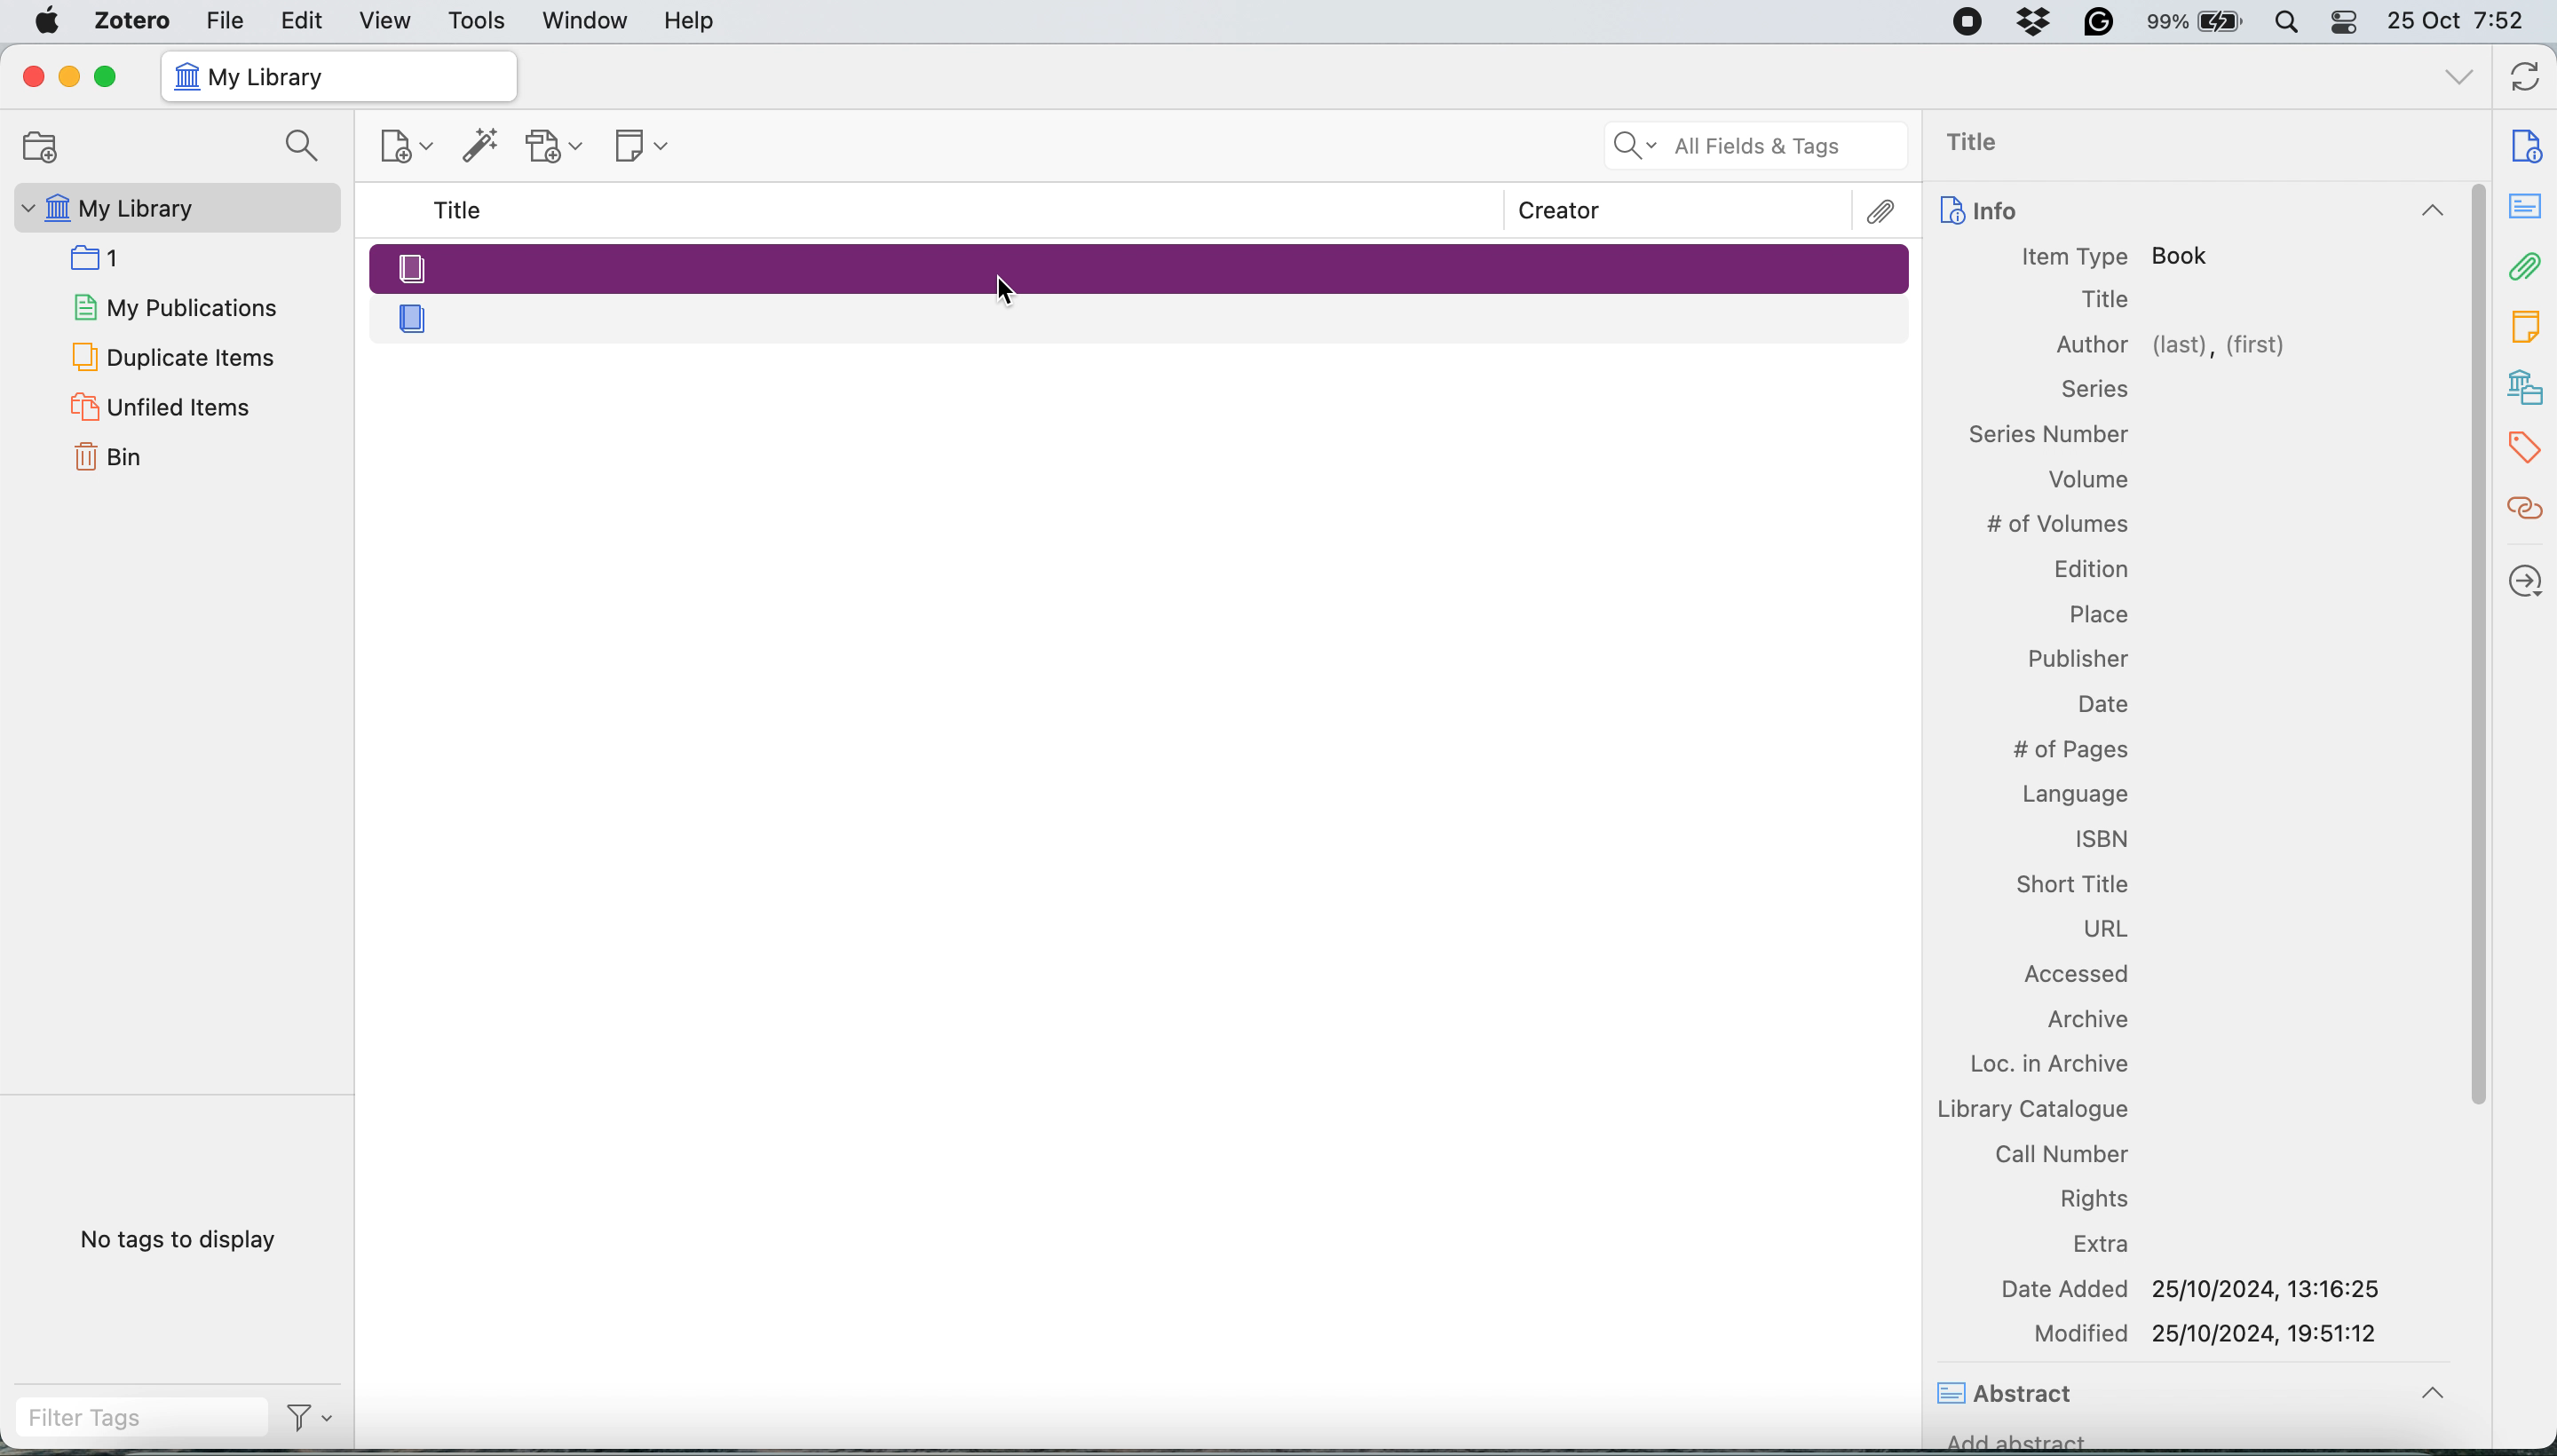  What do you see at coordinates (1005, 290) in the screenshot?
I see `Cursor Position` at bounding box center [1005, 290].